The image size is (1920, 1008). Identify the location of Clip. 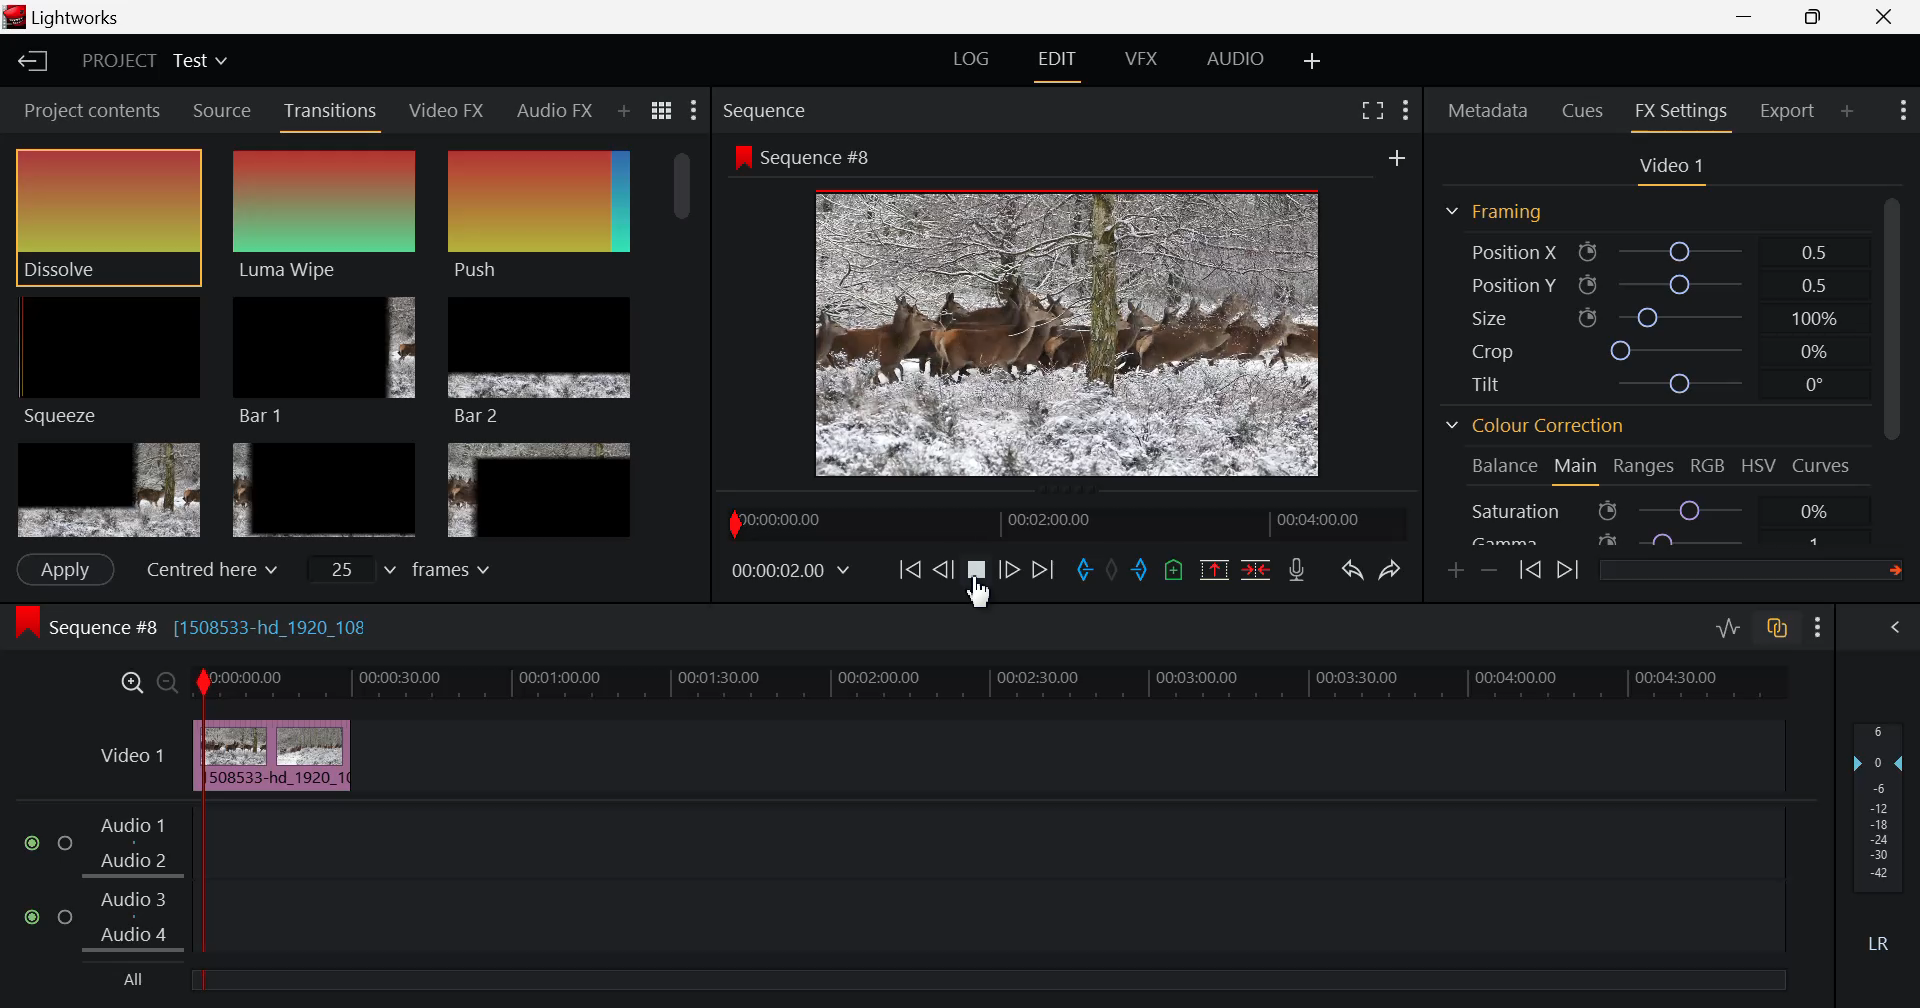
(295, 757).